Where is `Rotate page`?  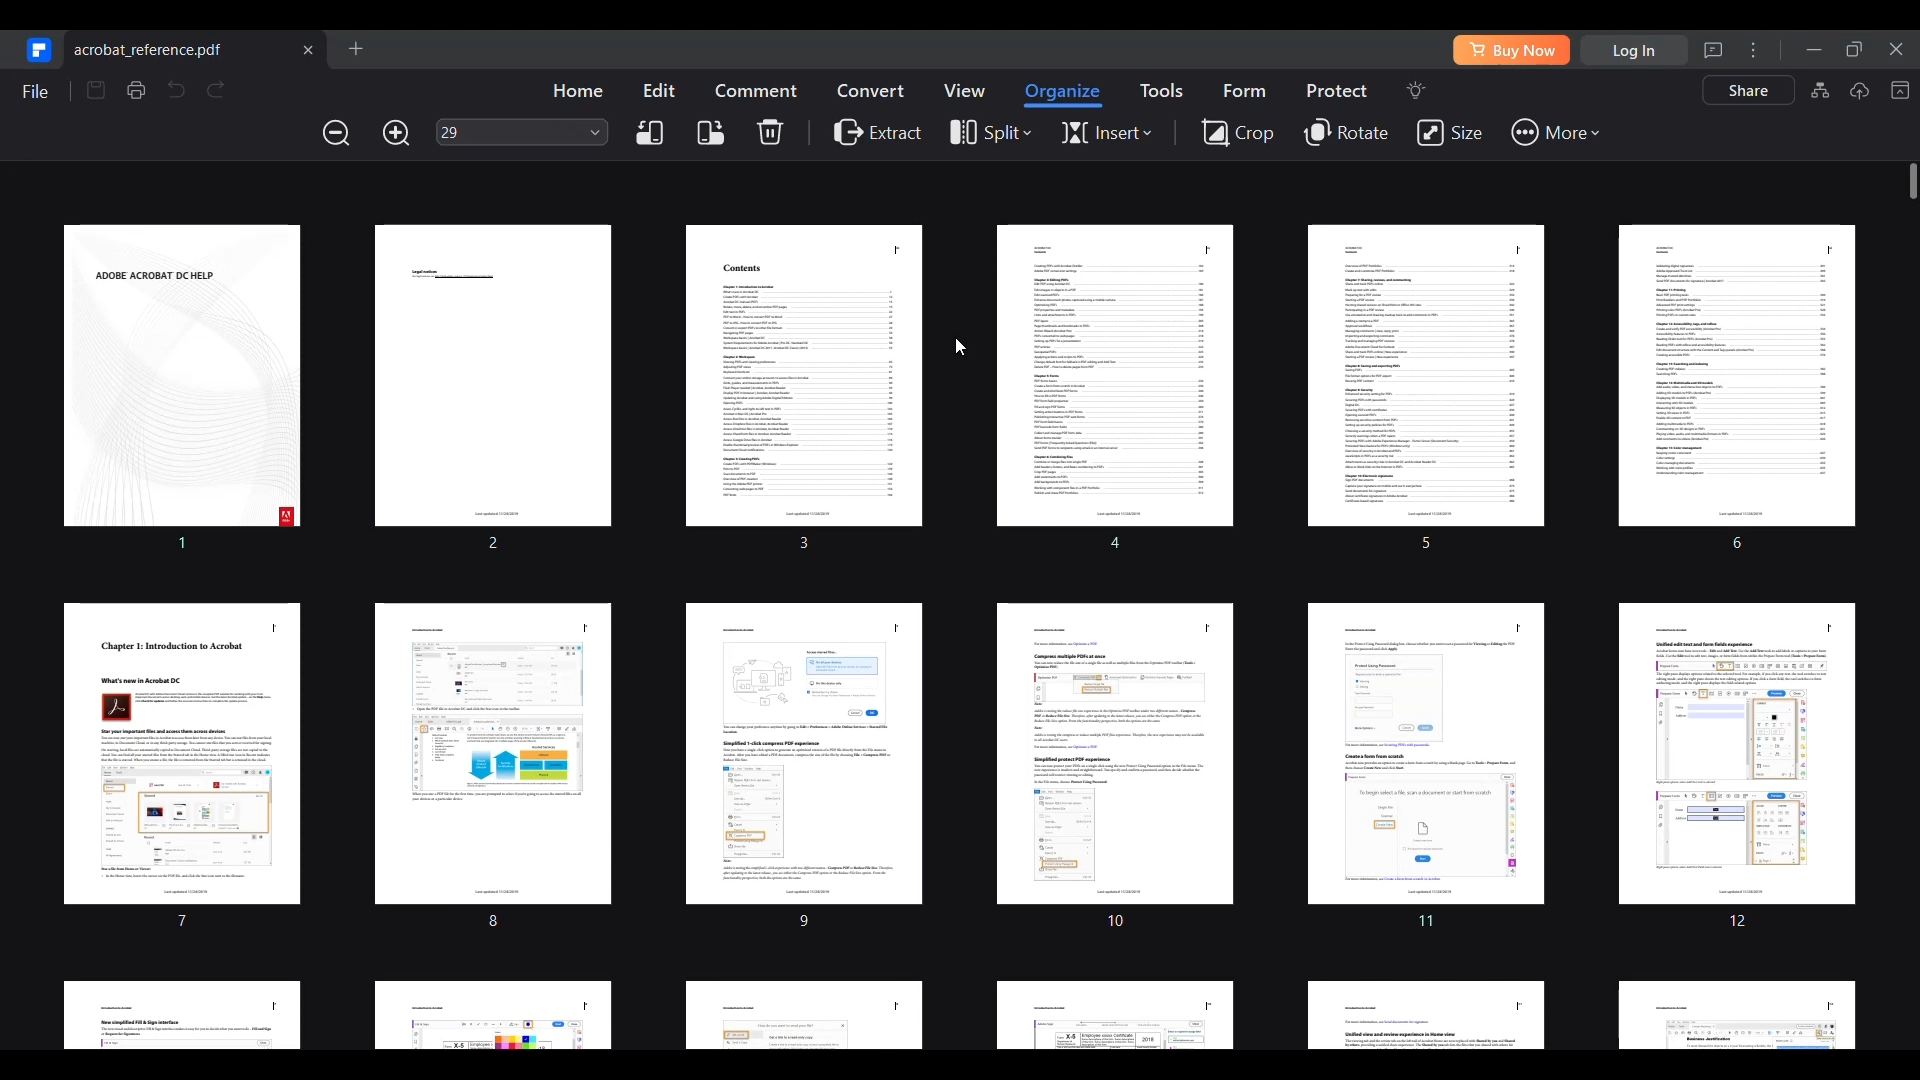 Rotate page is located at coordinates (1348, 133).